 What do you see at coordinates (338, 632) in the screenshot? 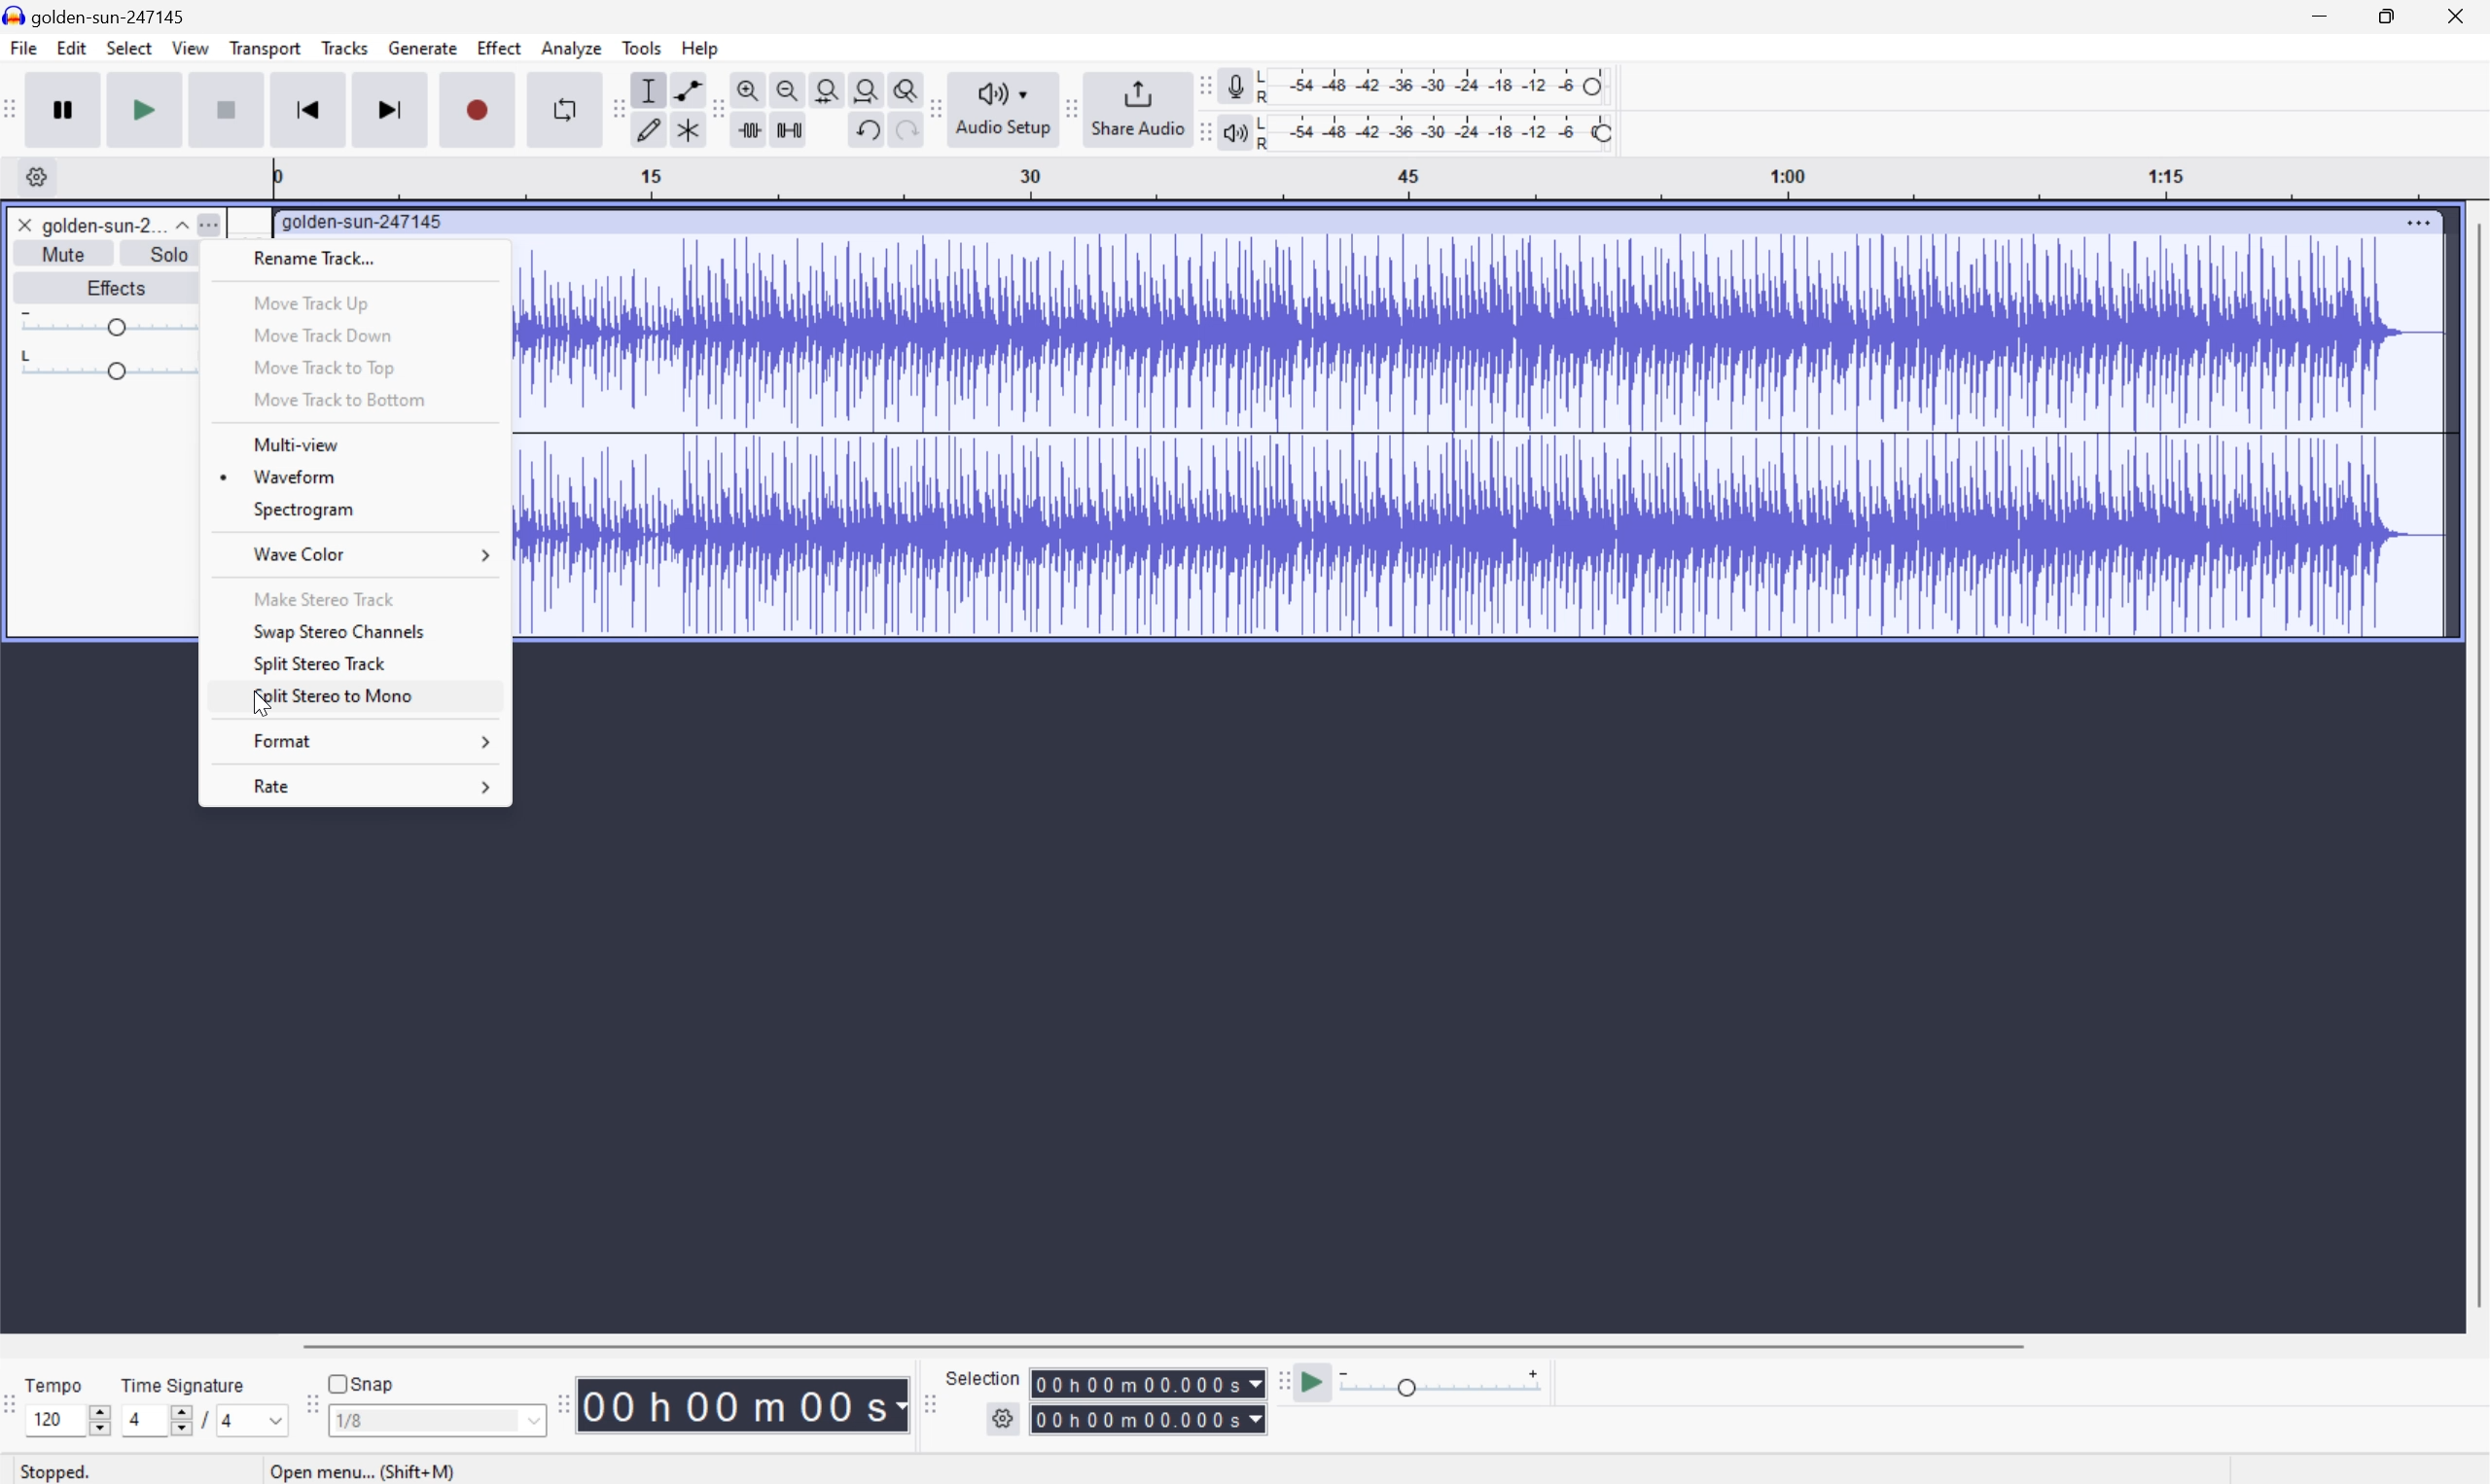
I see `Swap stereo channels` at bounding box center [338, 632].